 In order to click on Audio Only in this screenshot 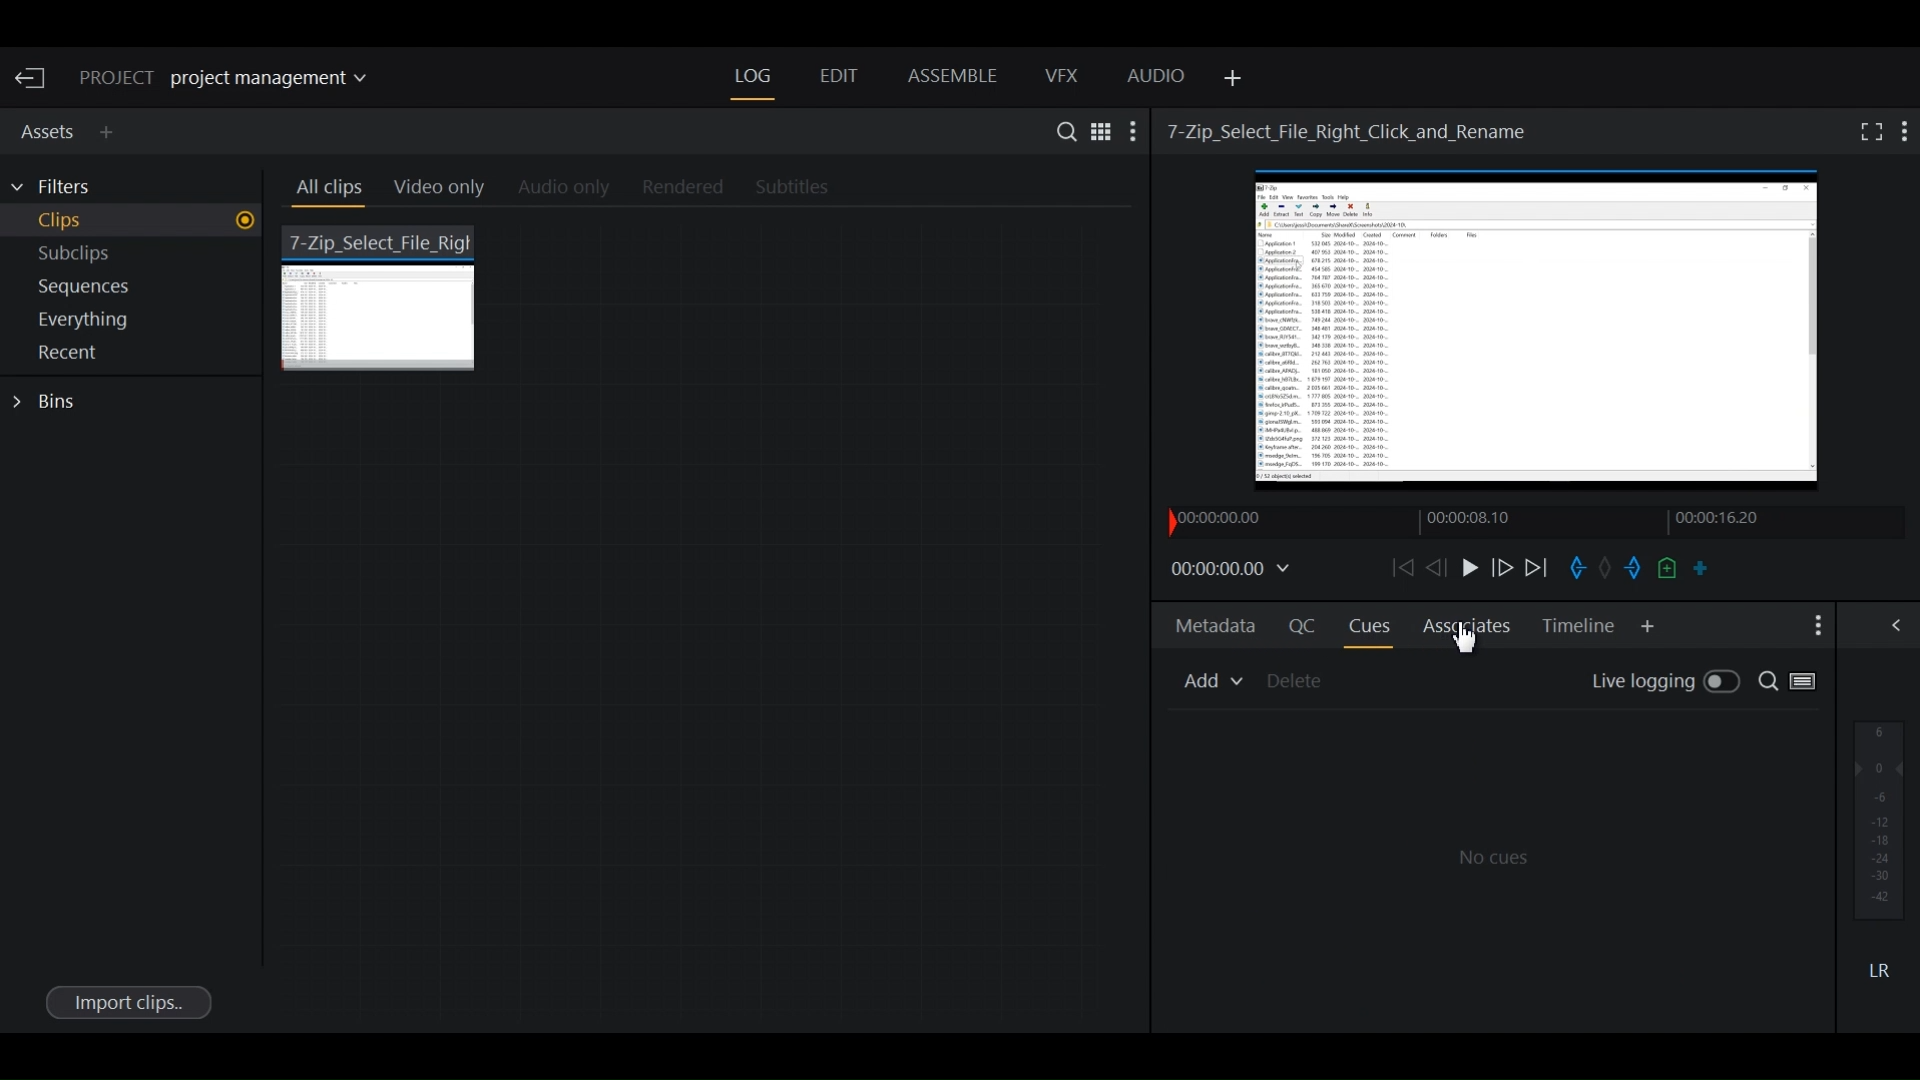, I will do `click(570, 189)`.